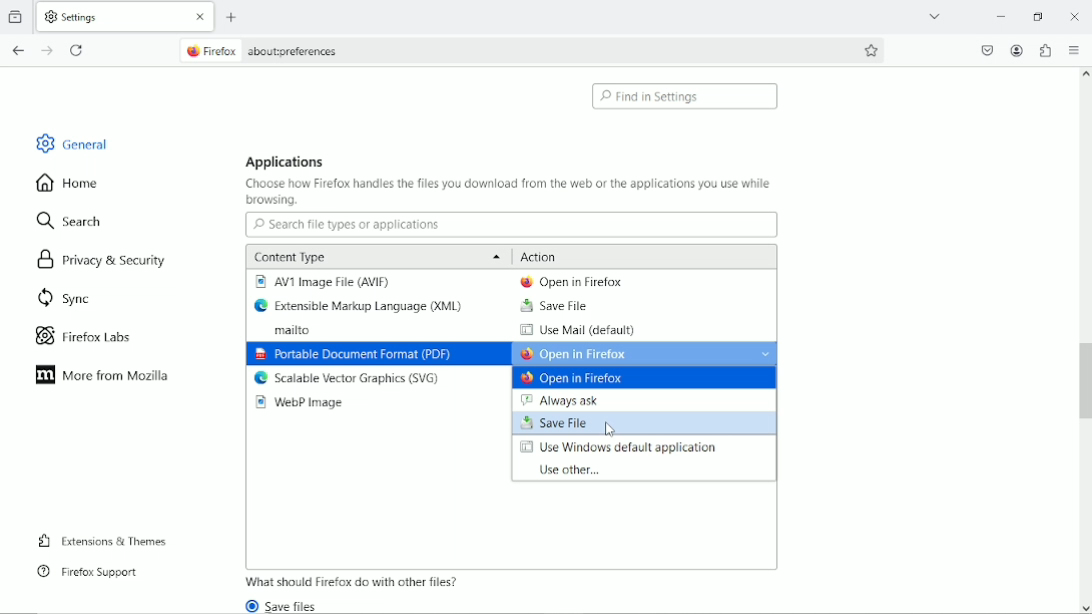  I want to click on Use other, so click(564, 470).